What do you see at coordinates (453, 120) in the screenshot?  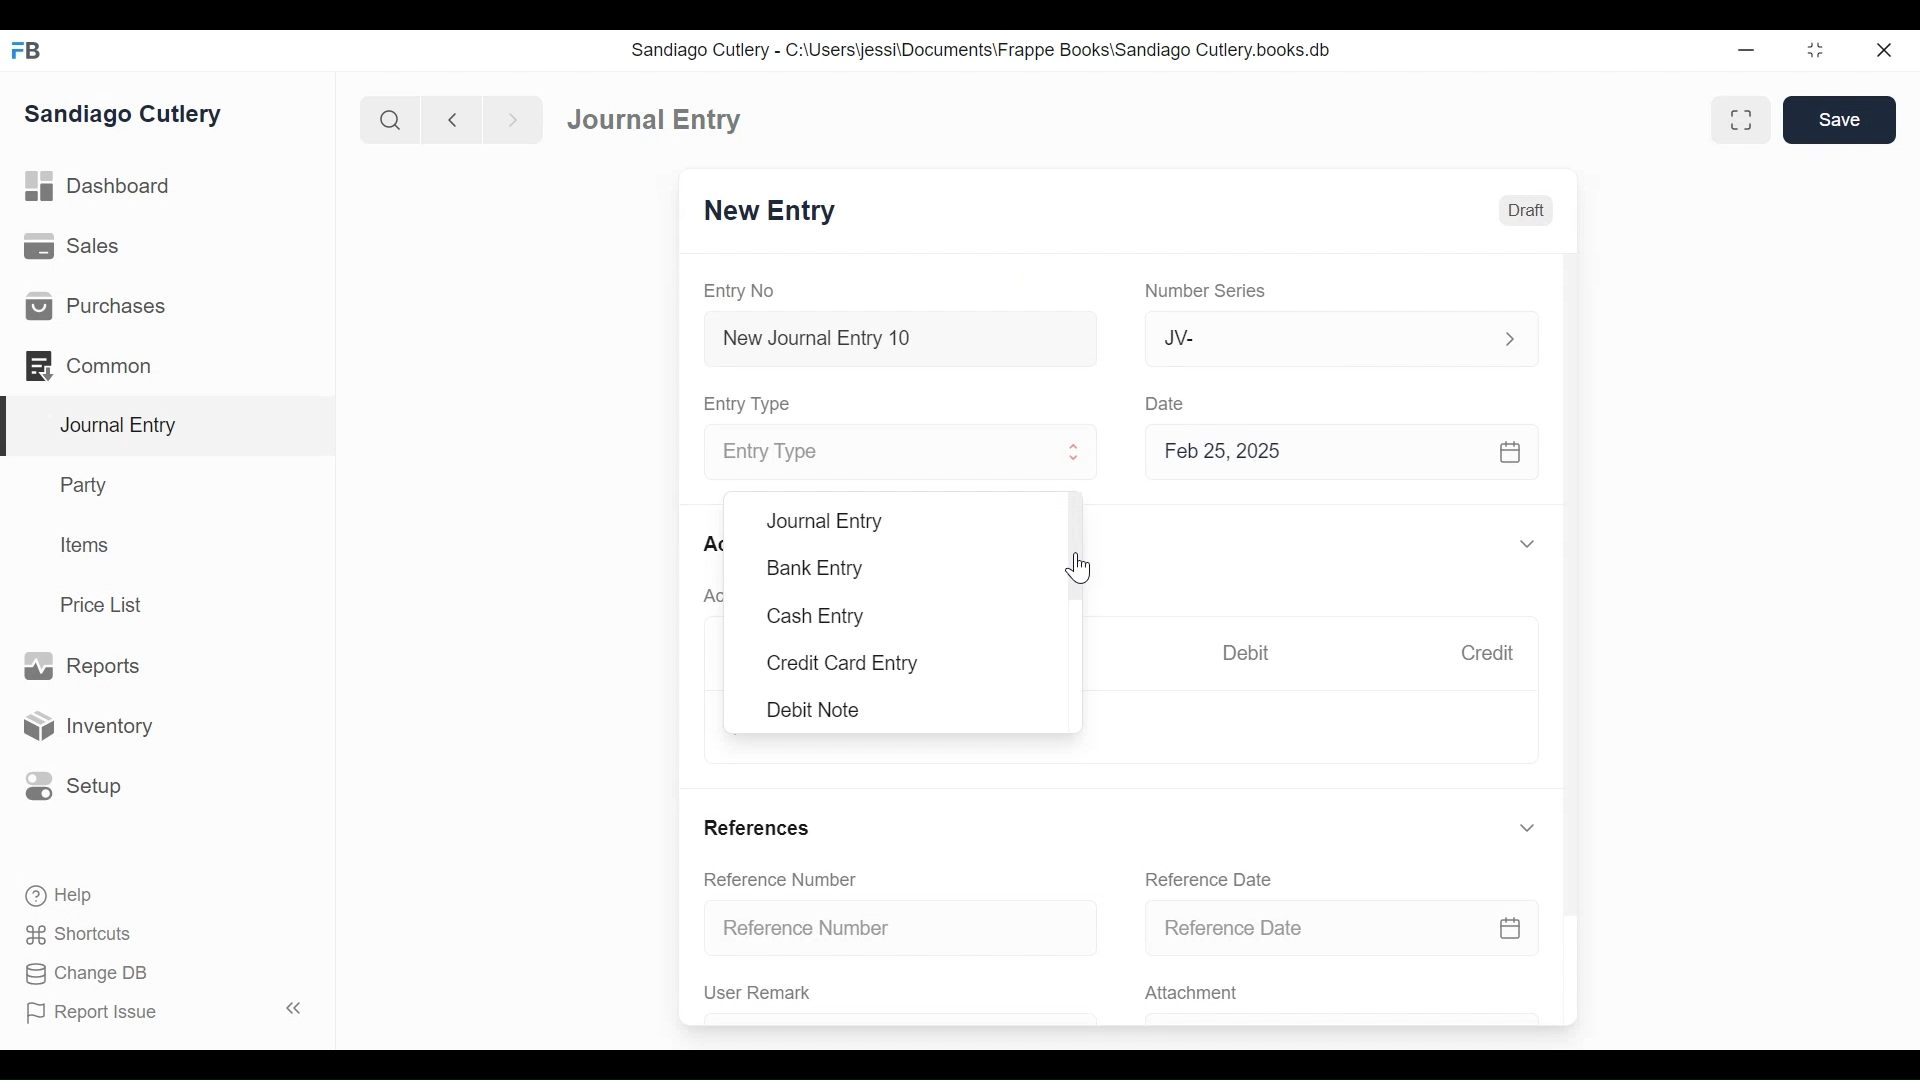 I see `Navigate Back` at bounding box center [453, 120].